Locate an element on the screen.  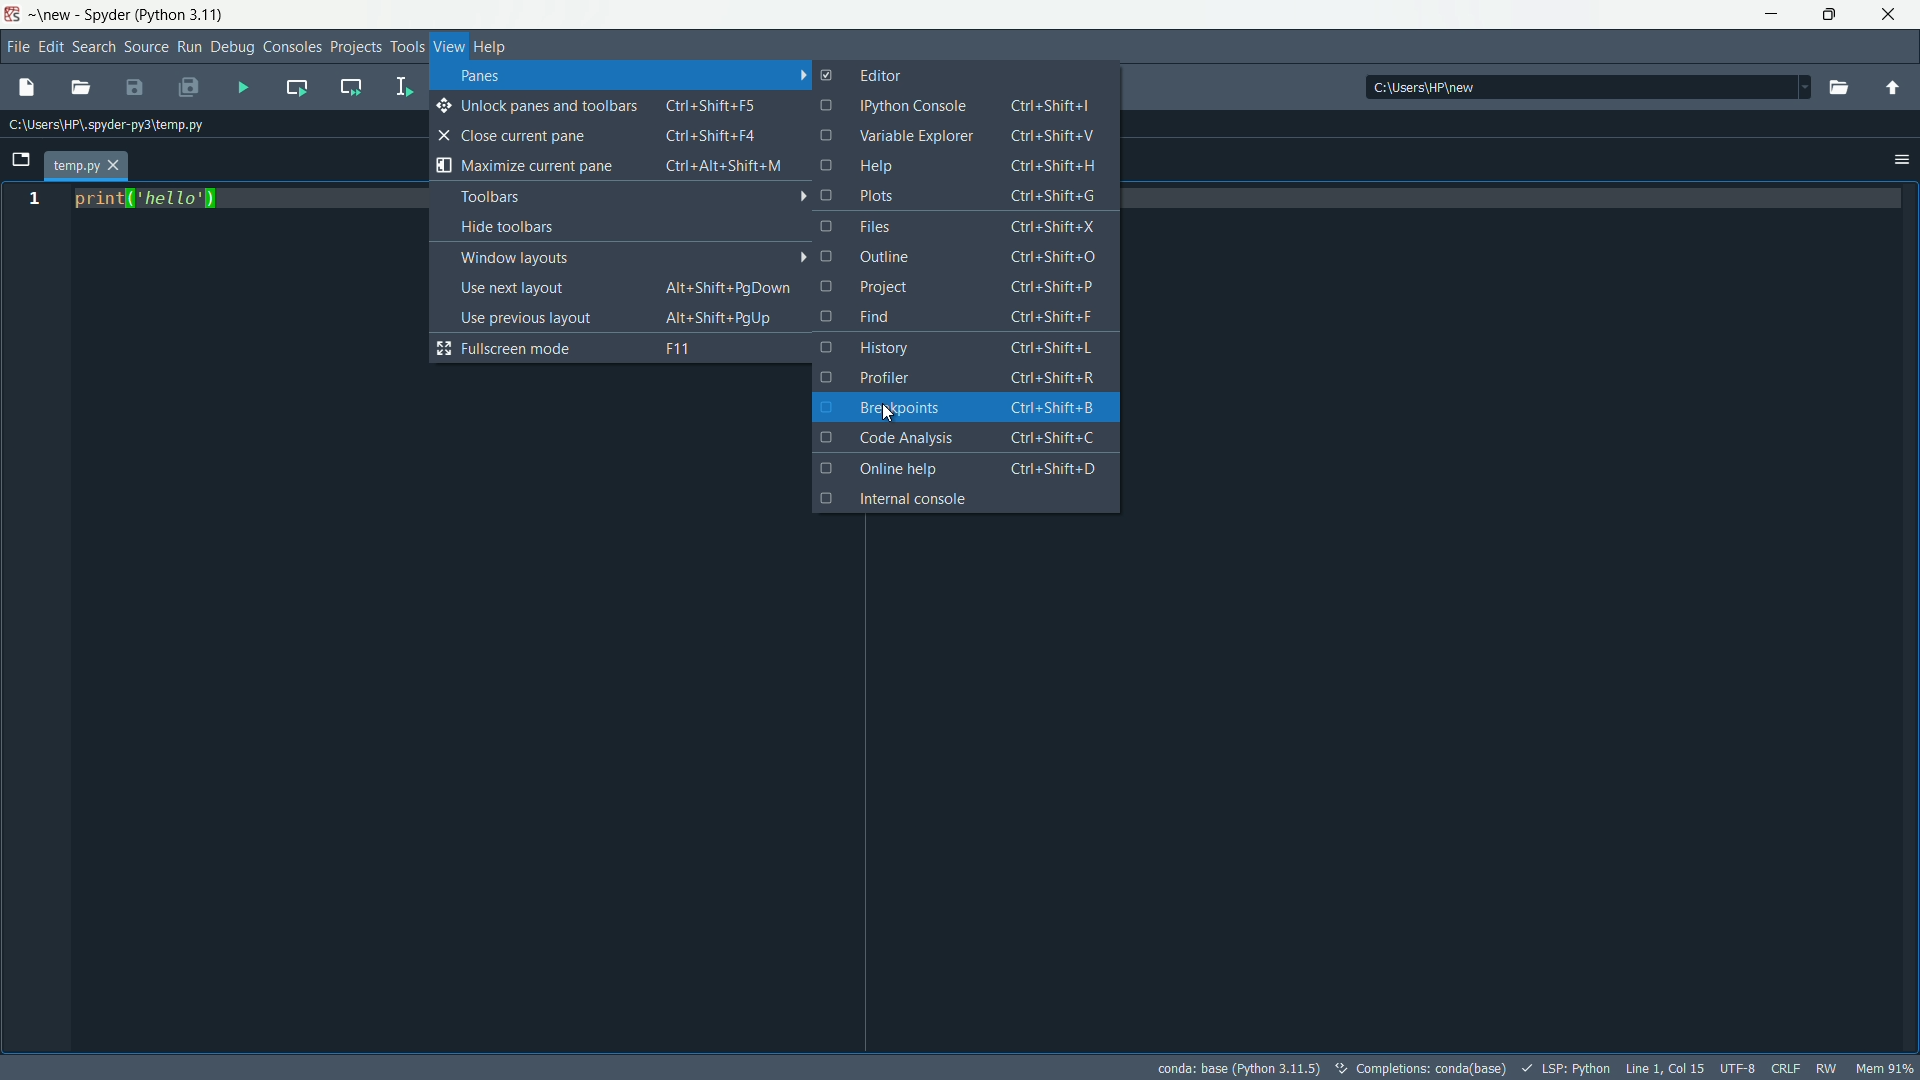
help menu is located at coordinates (494, 46).